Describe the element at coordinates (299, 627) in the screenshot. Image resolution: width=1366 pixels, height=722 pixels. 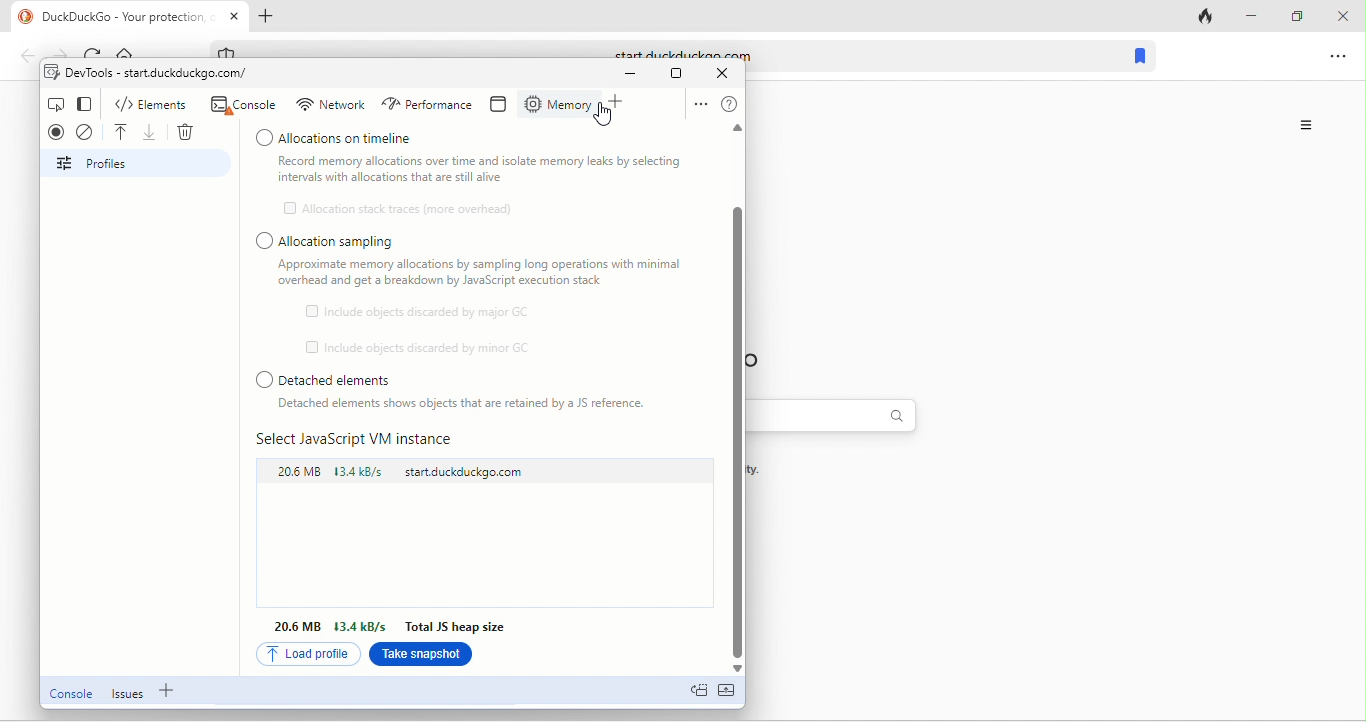
I see `20.6 mb` at that location.